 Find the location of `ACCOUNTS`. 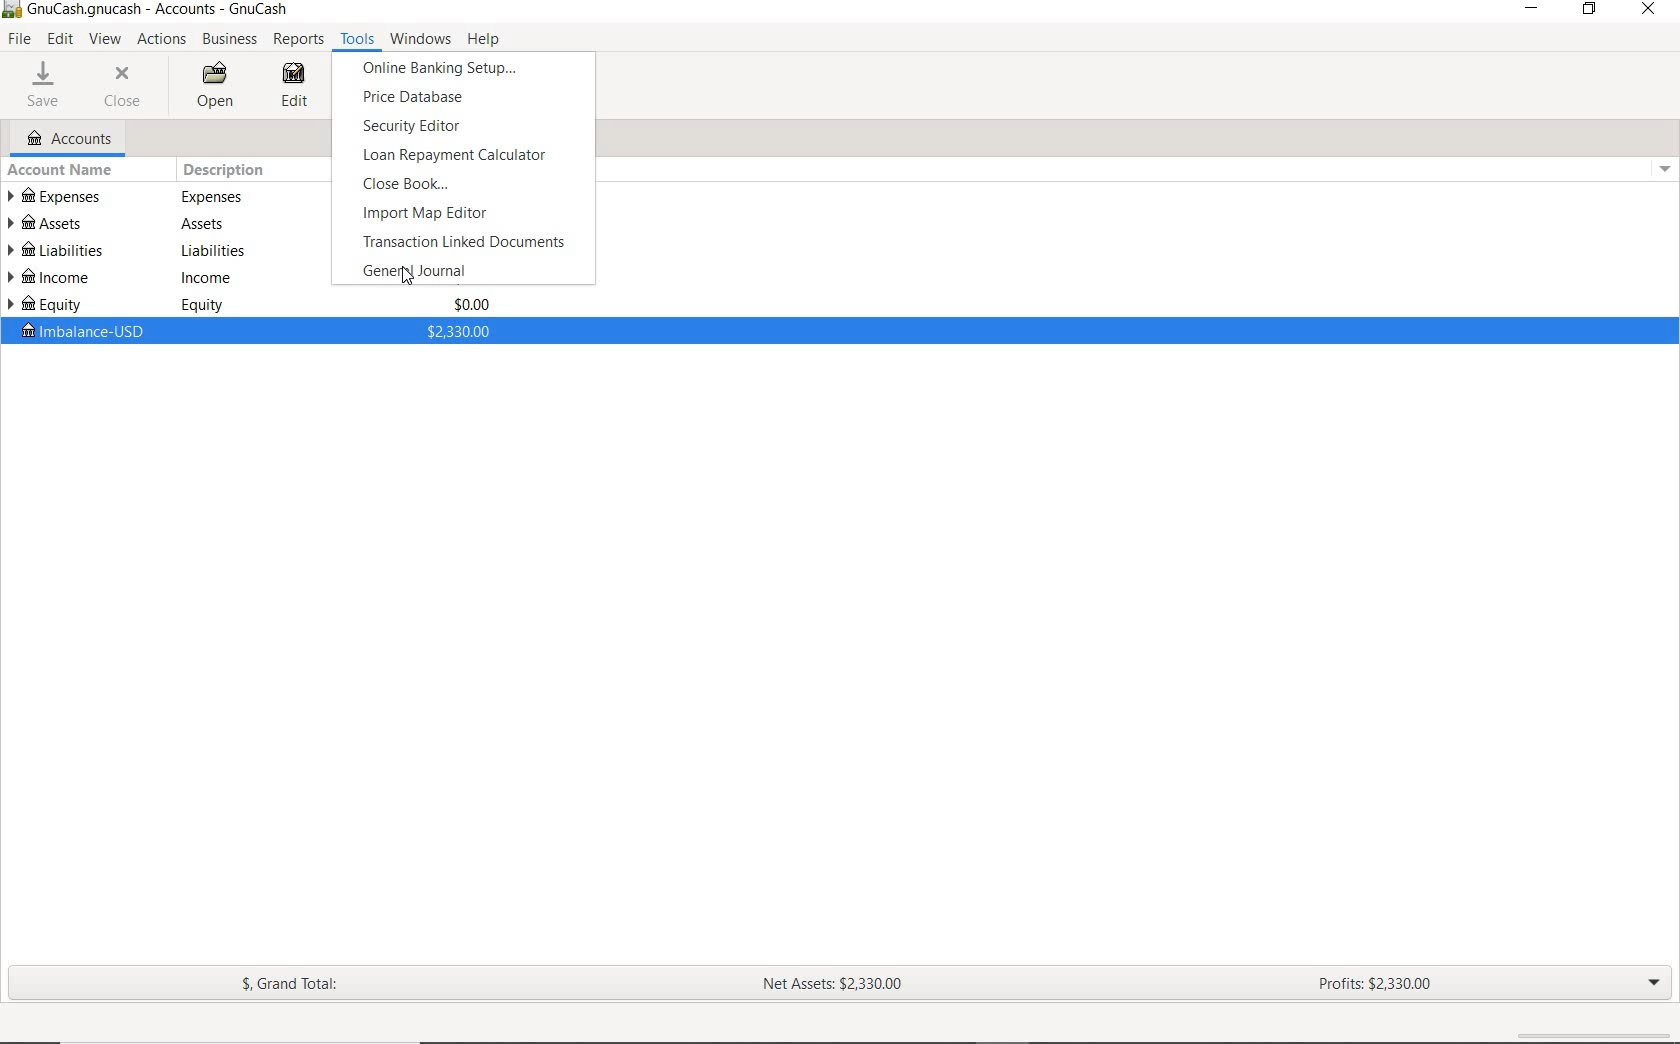

ACCOUNTS is located at coordinates (67, 139).